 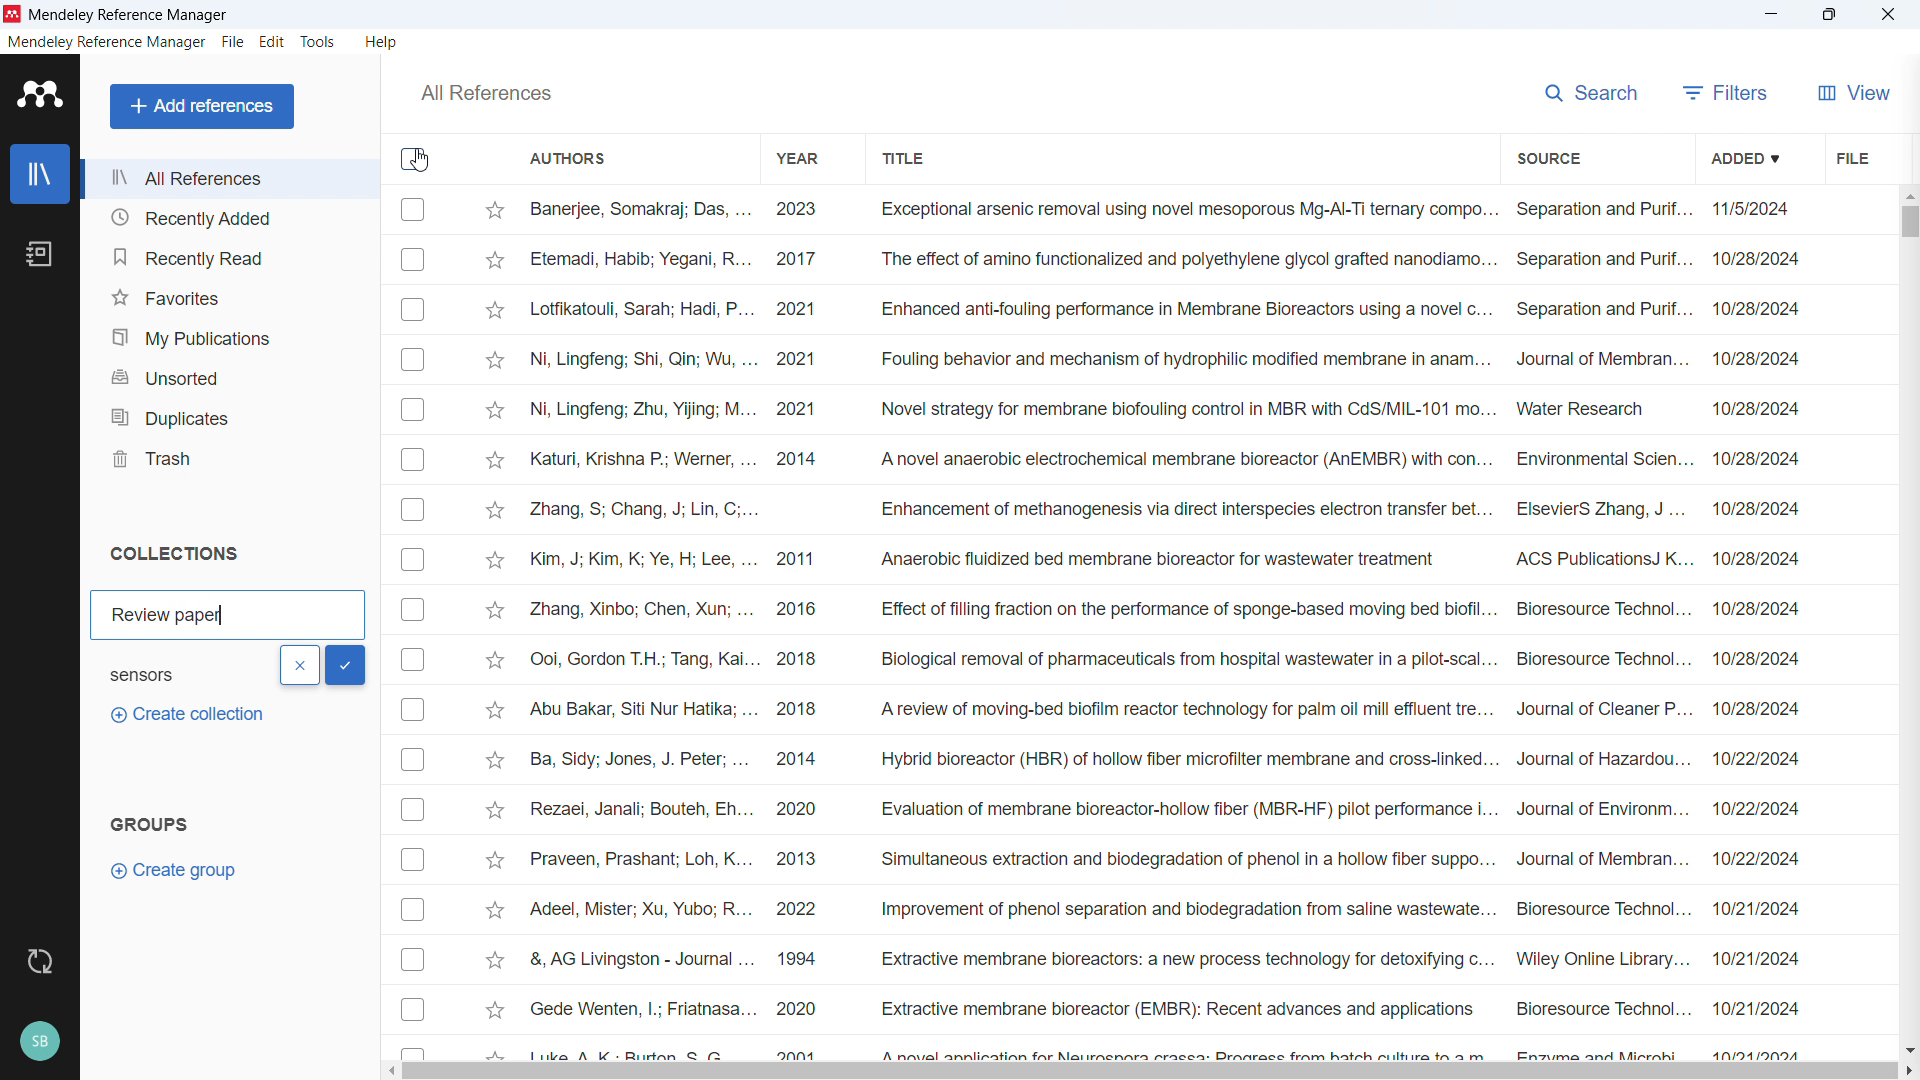 What do you see at coordinates (413, 910) in the screenshot?
I see `Select respective publication` at bounding box center [413, 910].